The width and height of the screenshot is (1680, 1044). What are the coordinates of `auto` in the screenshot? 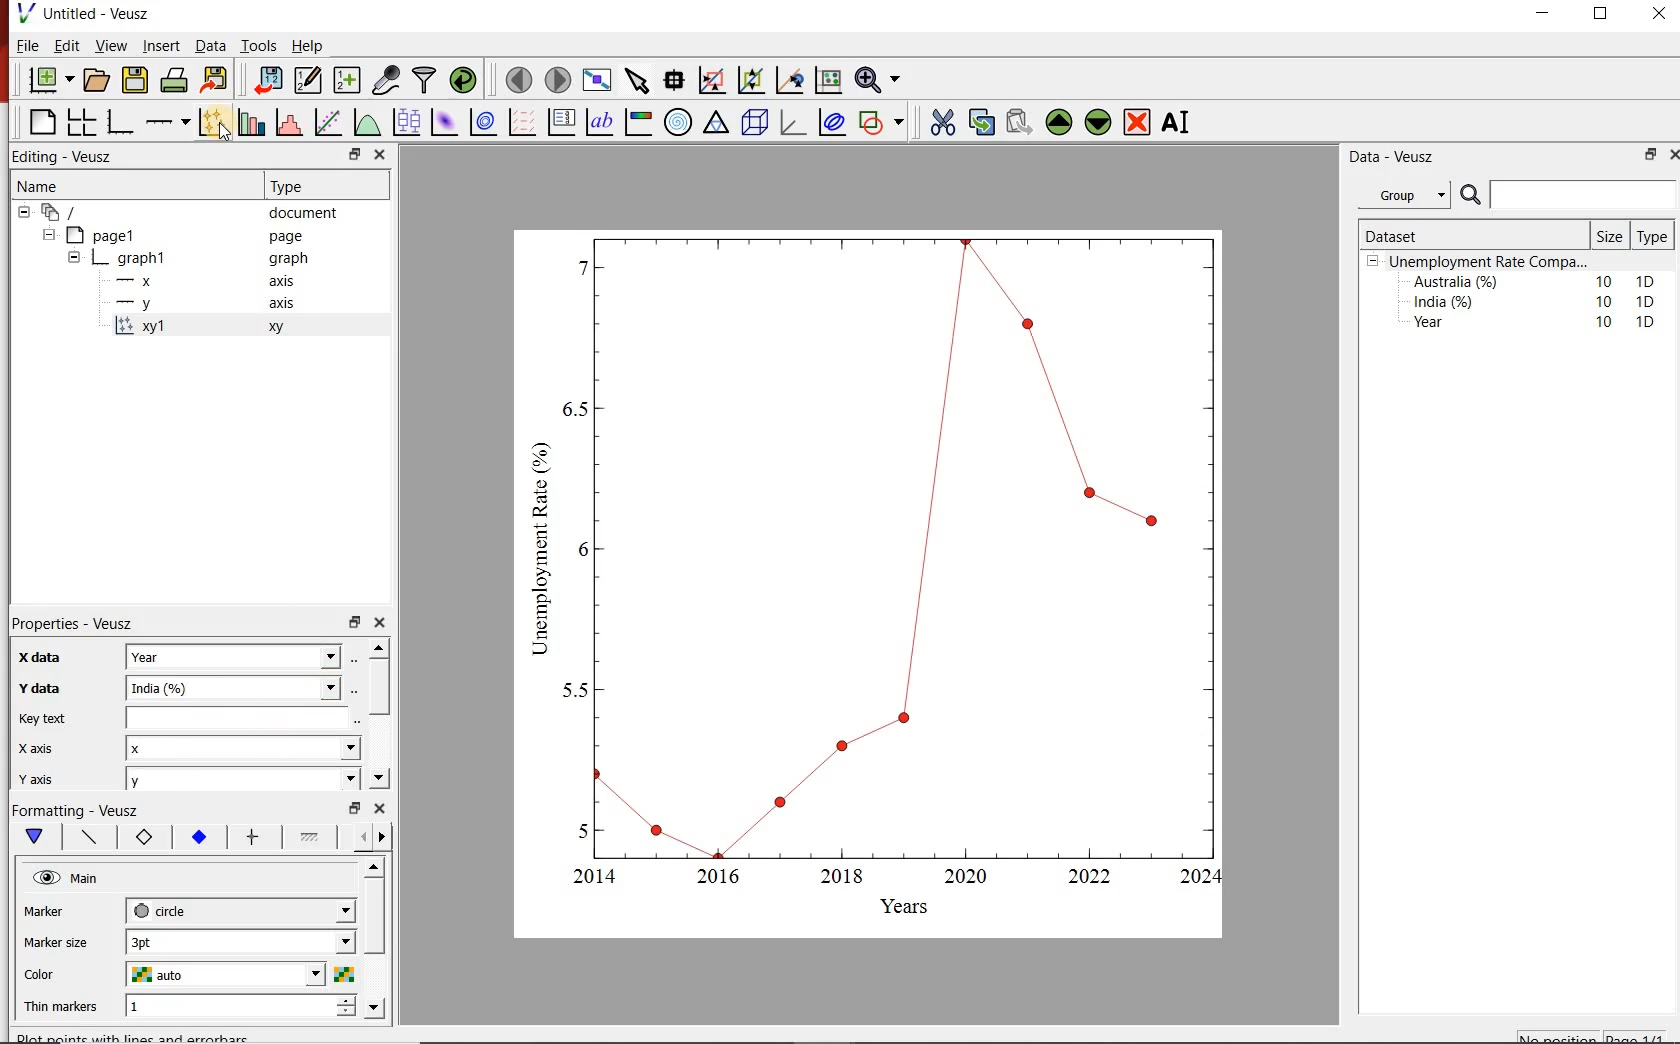 It's located at (228, 975).